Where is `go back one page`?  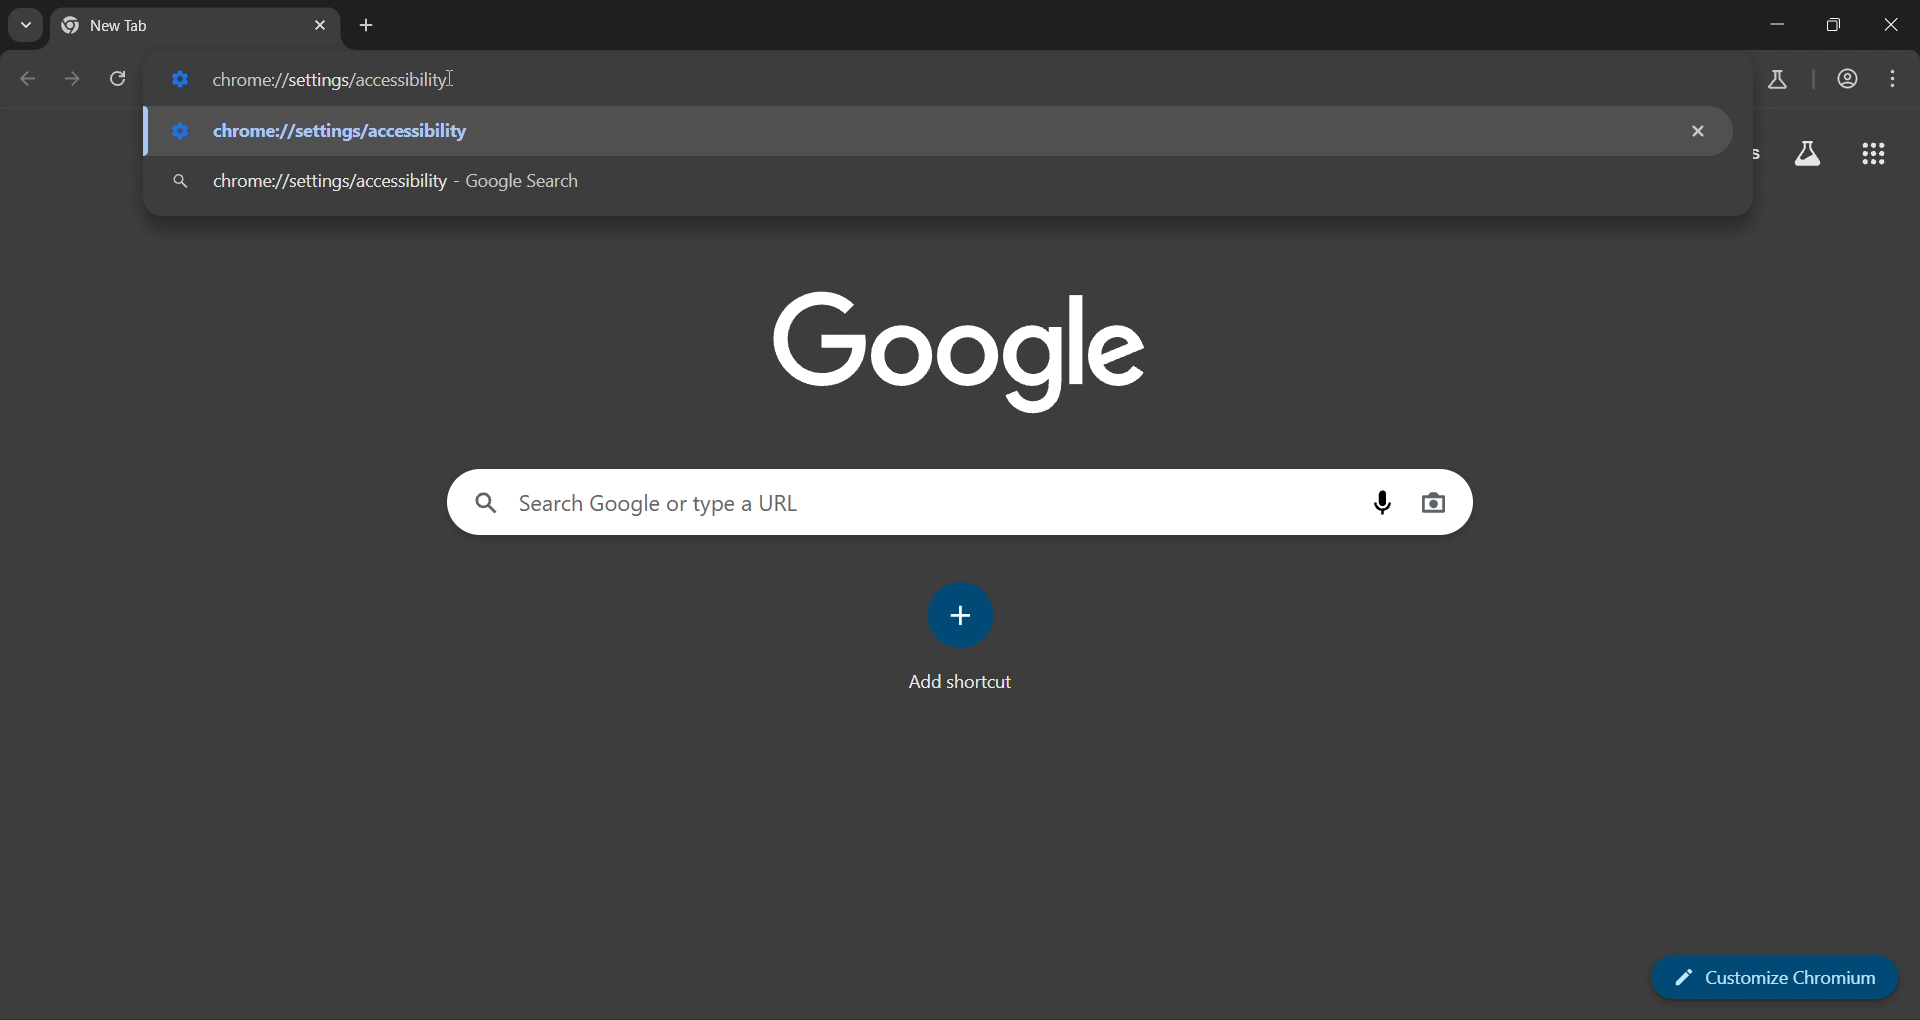
go back one page is located at coordinates (26, 79).